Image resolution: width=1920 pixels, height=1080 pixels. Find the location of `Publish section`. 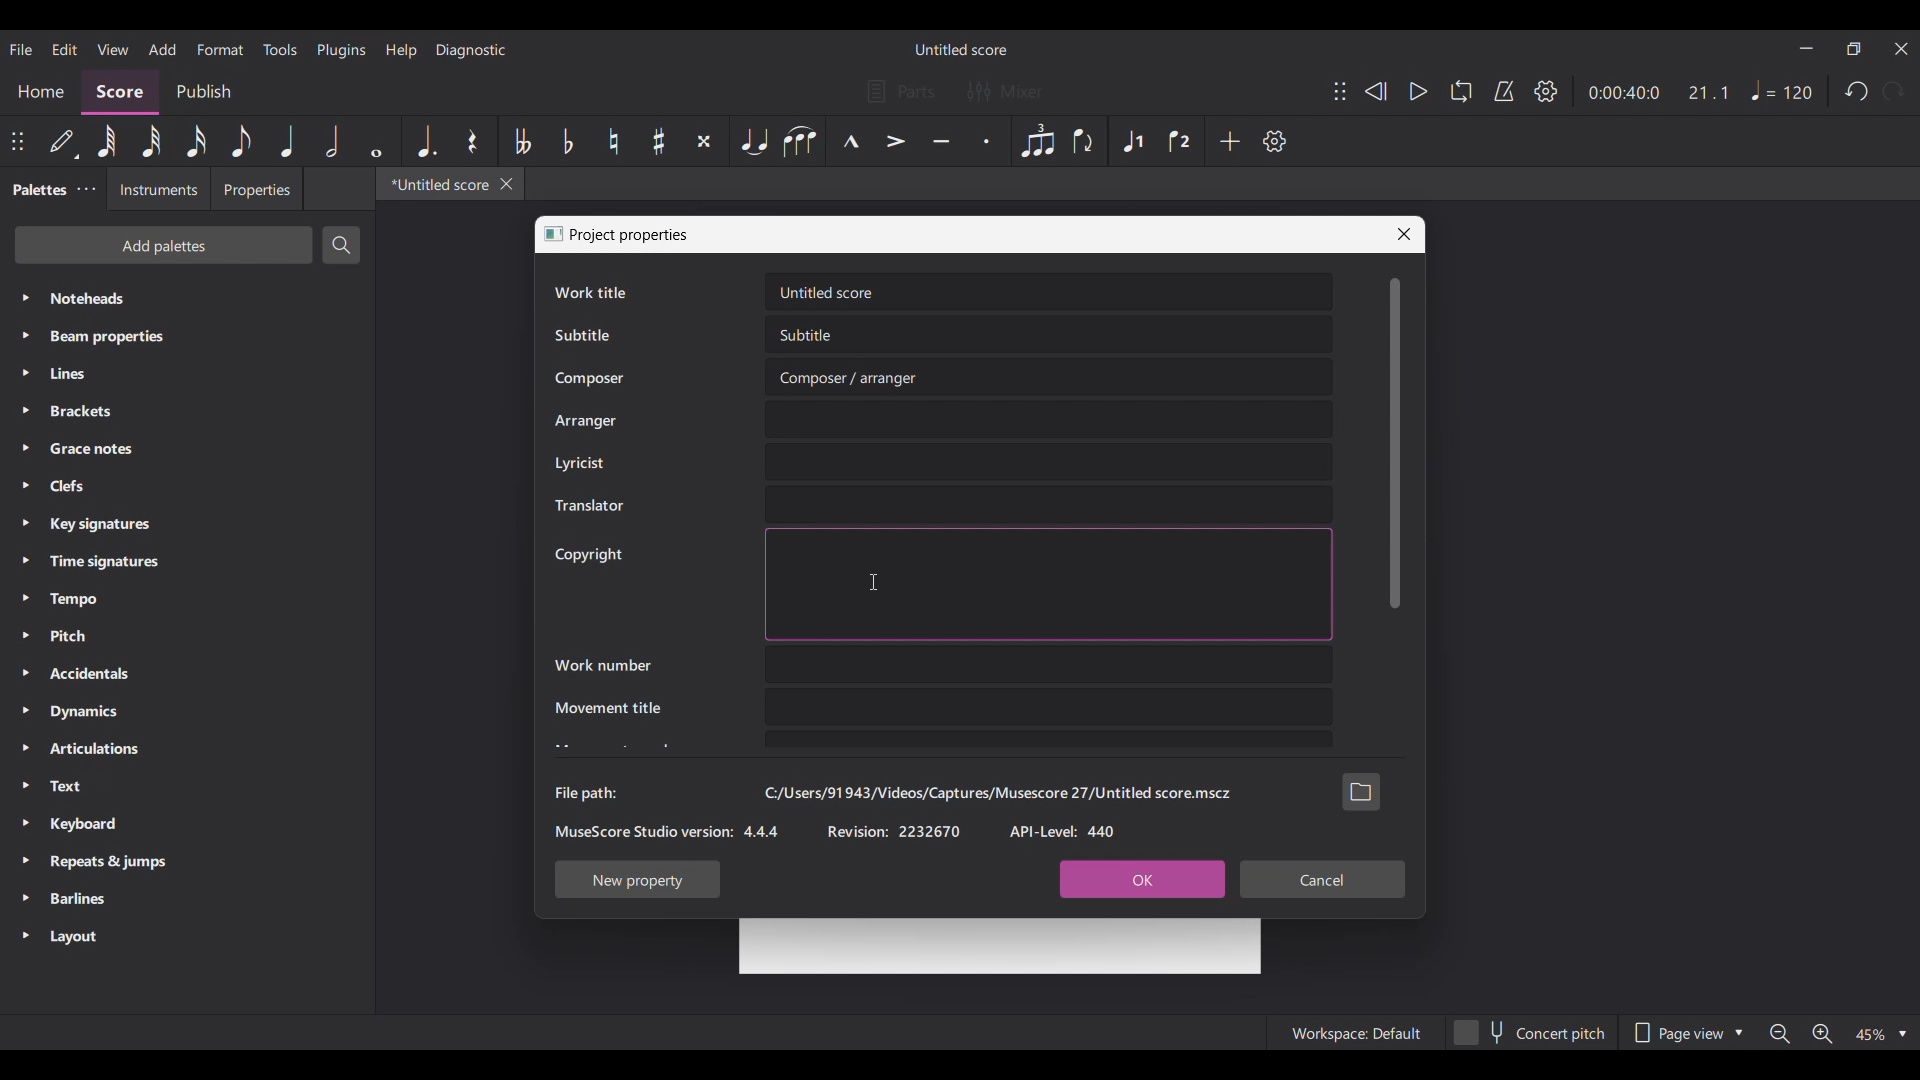

Publish section is located at coordinates (203, 93).